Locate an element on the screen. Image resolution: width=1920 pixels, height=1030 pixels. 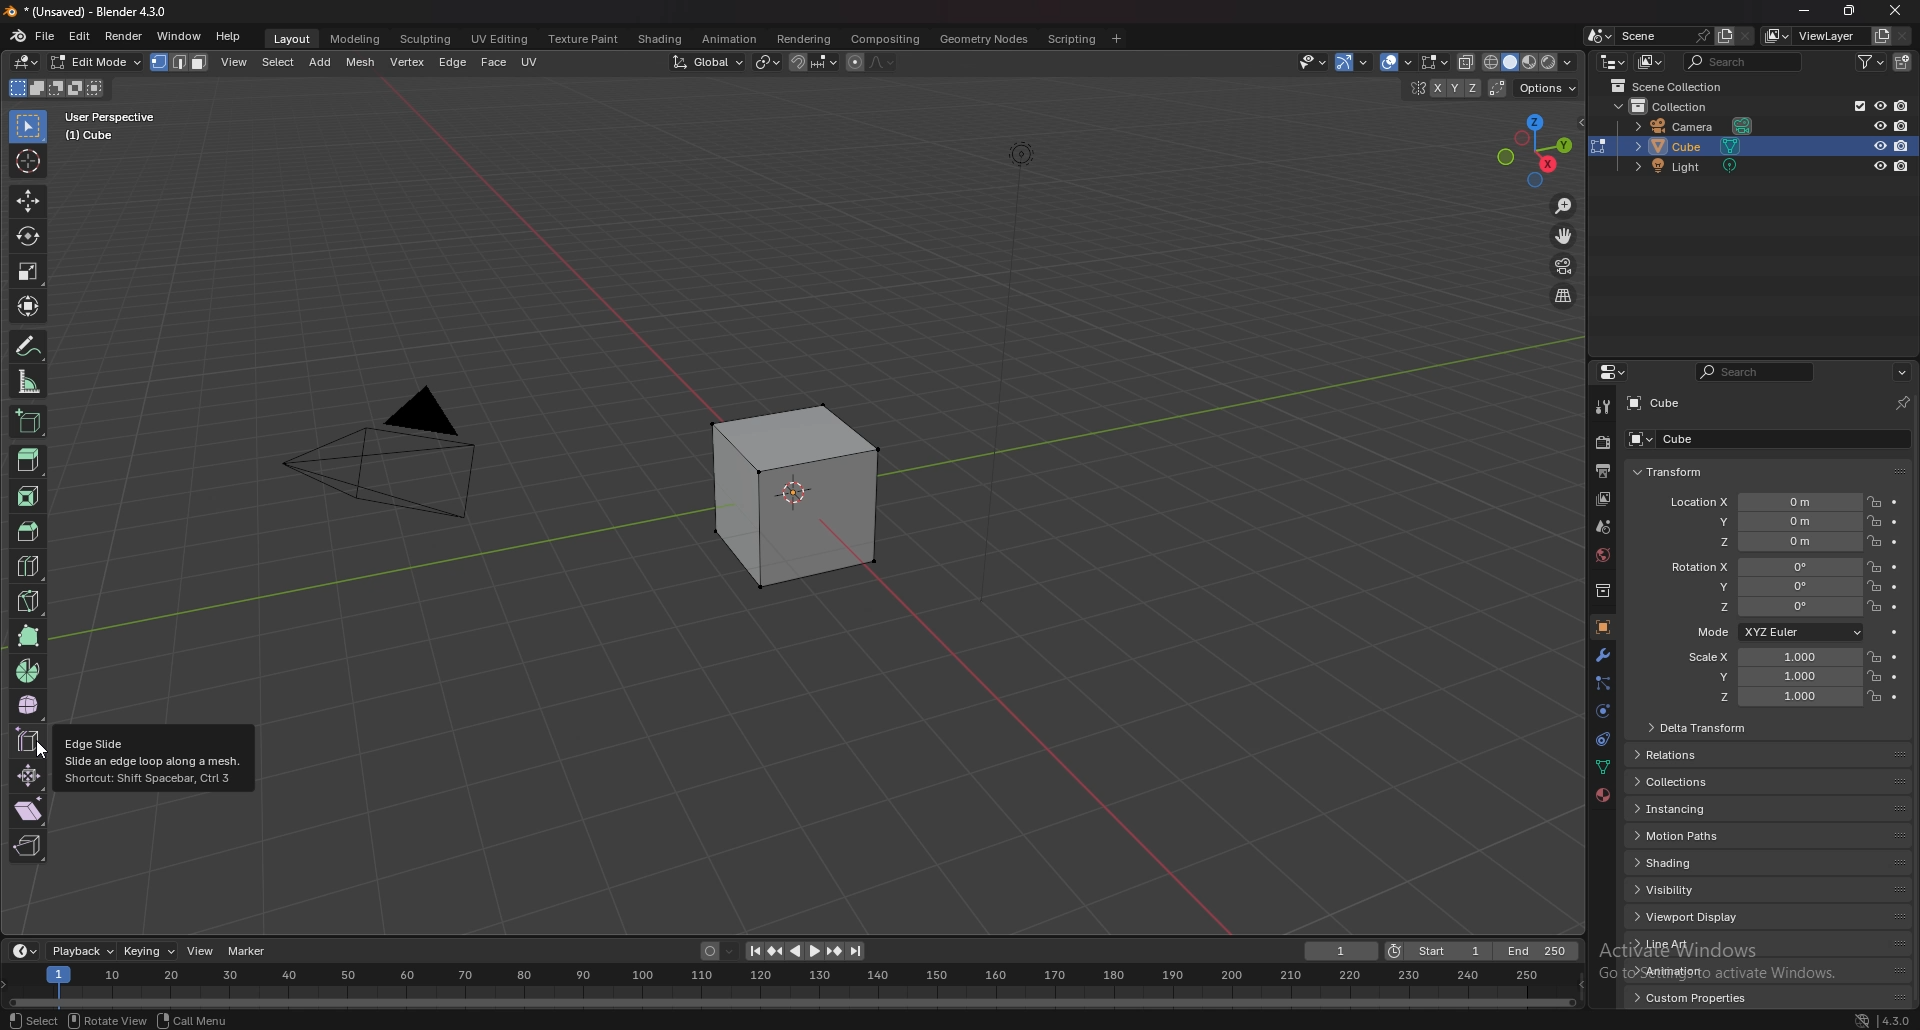
object mode is located at coordinates (92, 62).